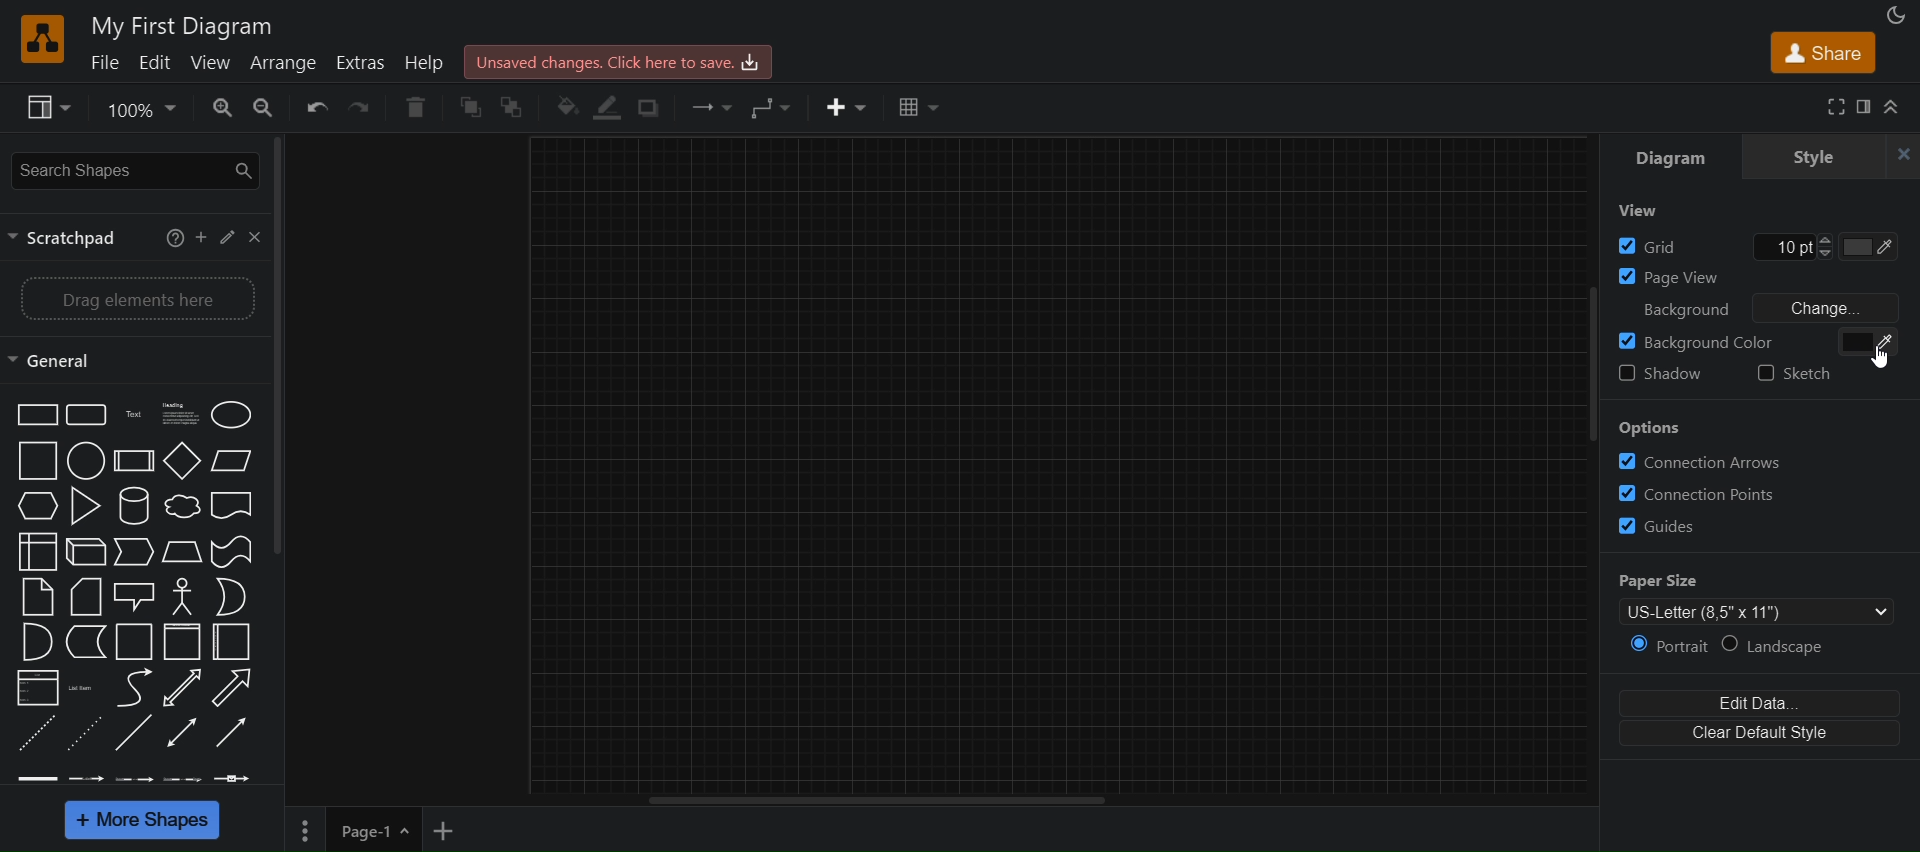  Describe the element at coordinates (655, 110) in the screenshot. I see `shadow` at that location.